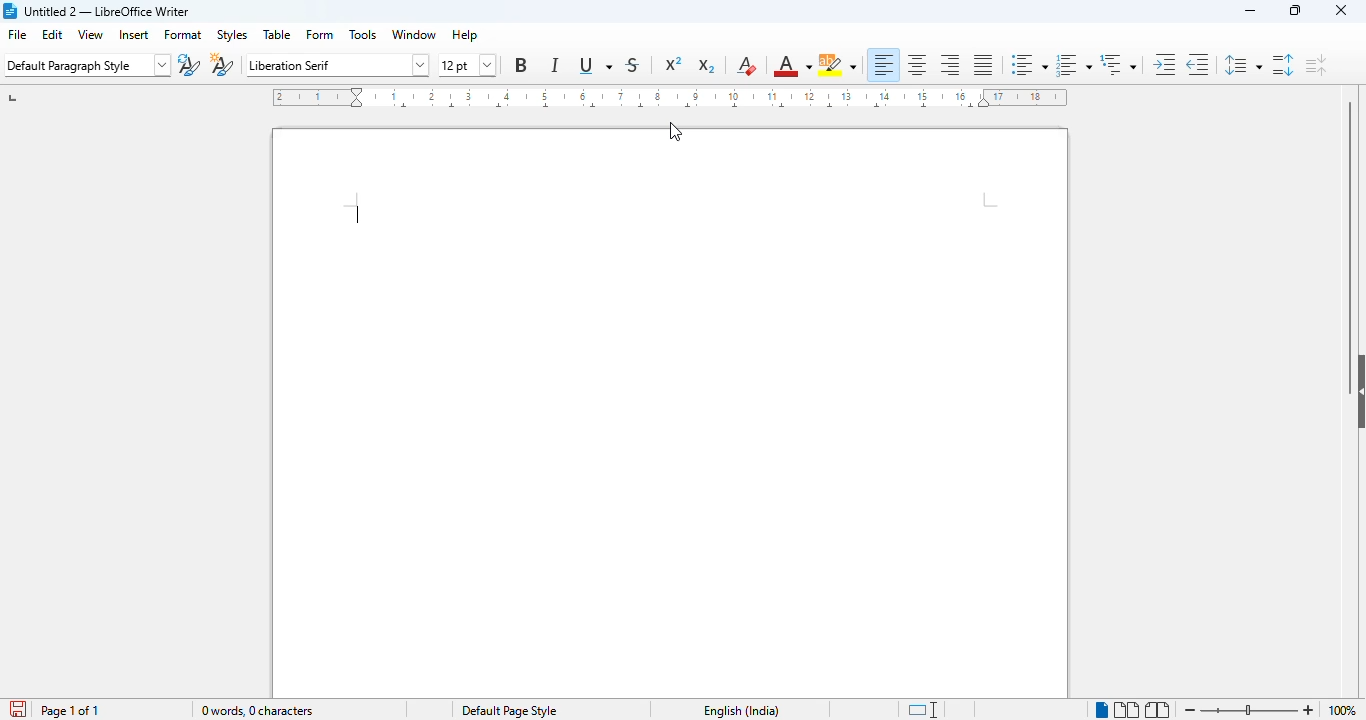 The image size is (1366, 720). I want to click on standard selection, so click(922, 710).